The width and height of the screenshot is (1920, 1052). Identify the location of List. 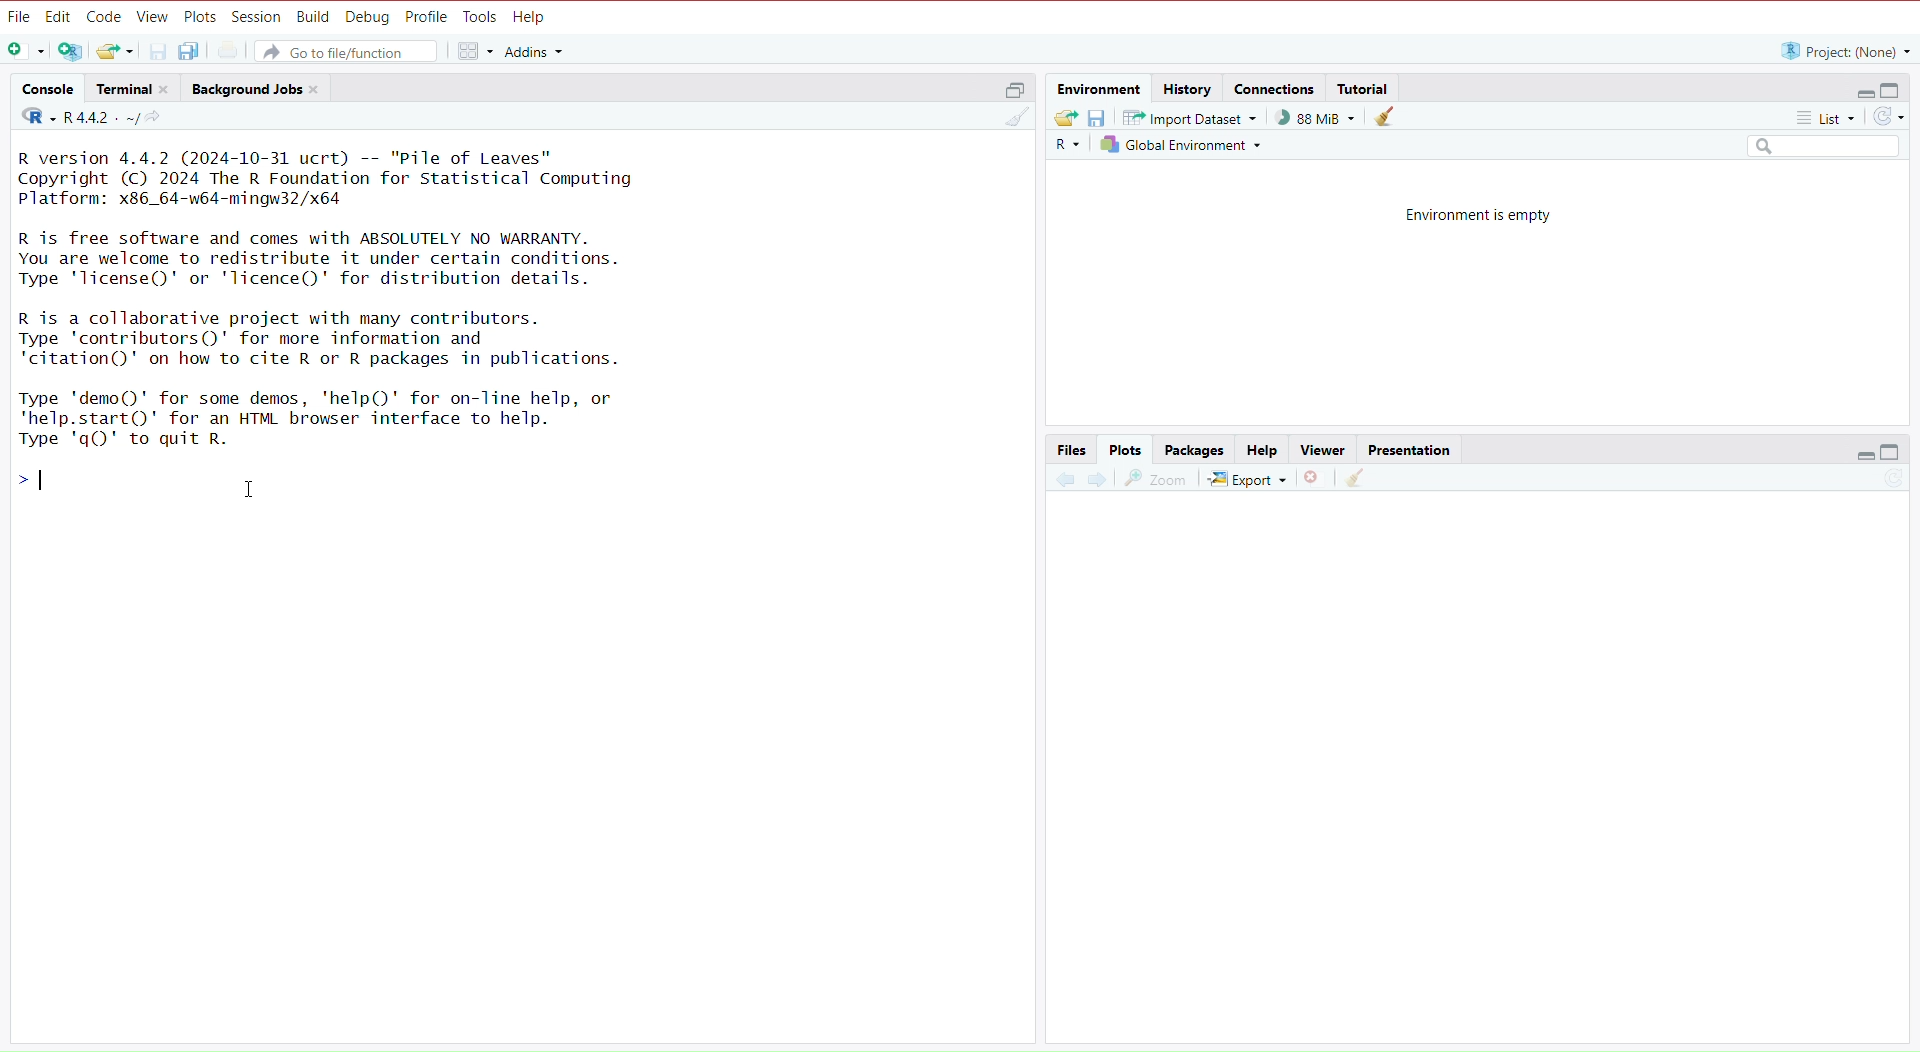
(1826, 115).